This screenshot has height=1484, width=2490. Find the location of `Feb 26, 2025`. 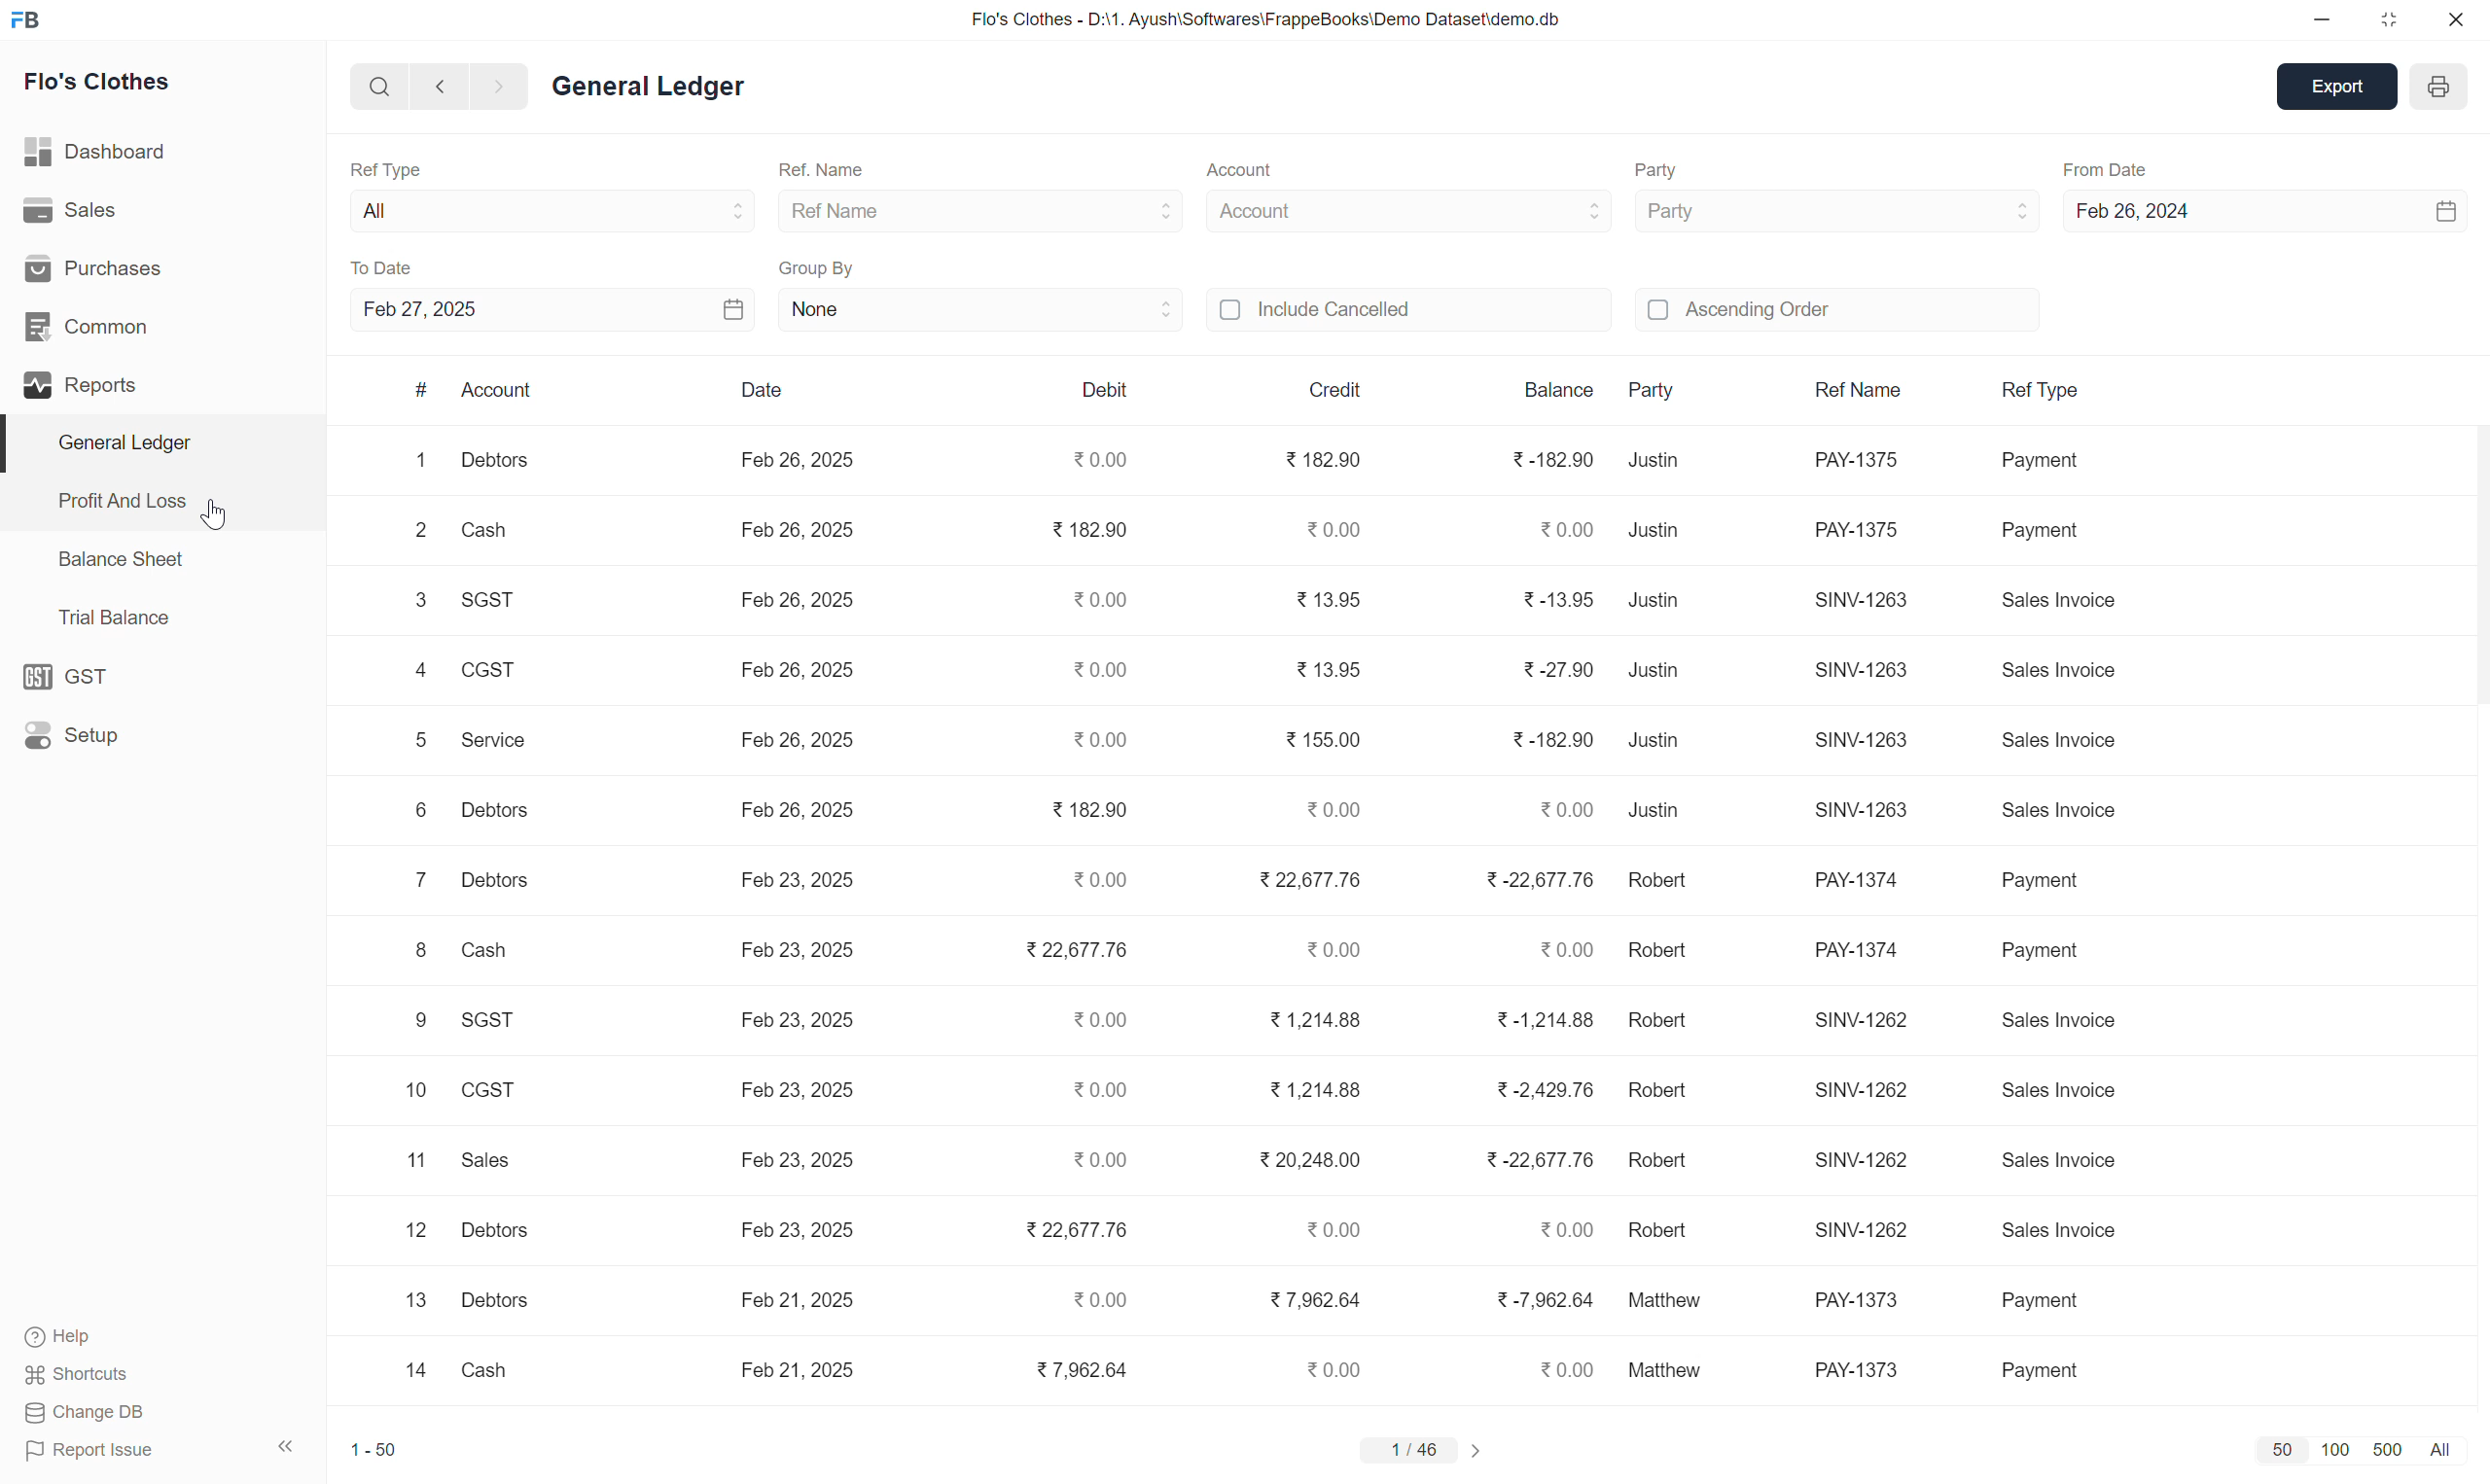

Feb 26, 2025 is located at coordinates (797, 742).